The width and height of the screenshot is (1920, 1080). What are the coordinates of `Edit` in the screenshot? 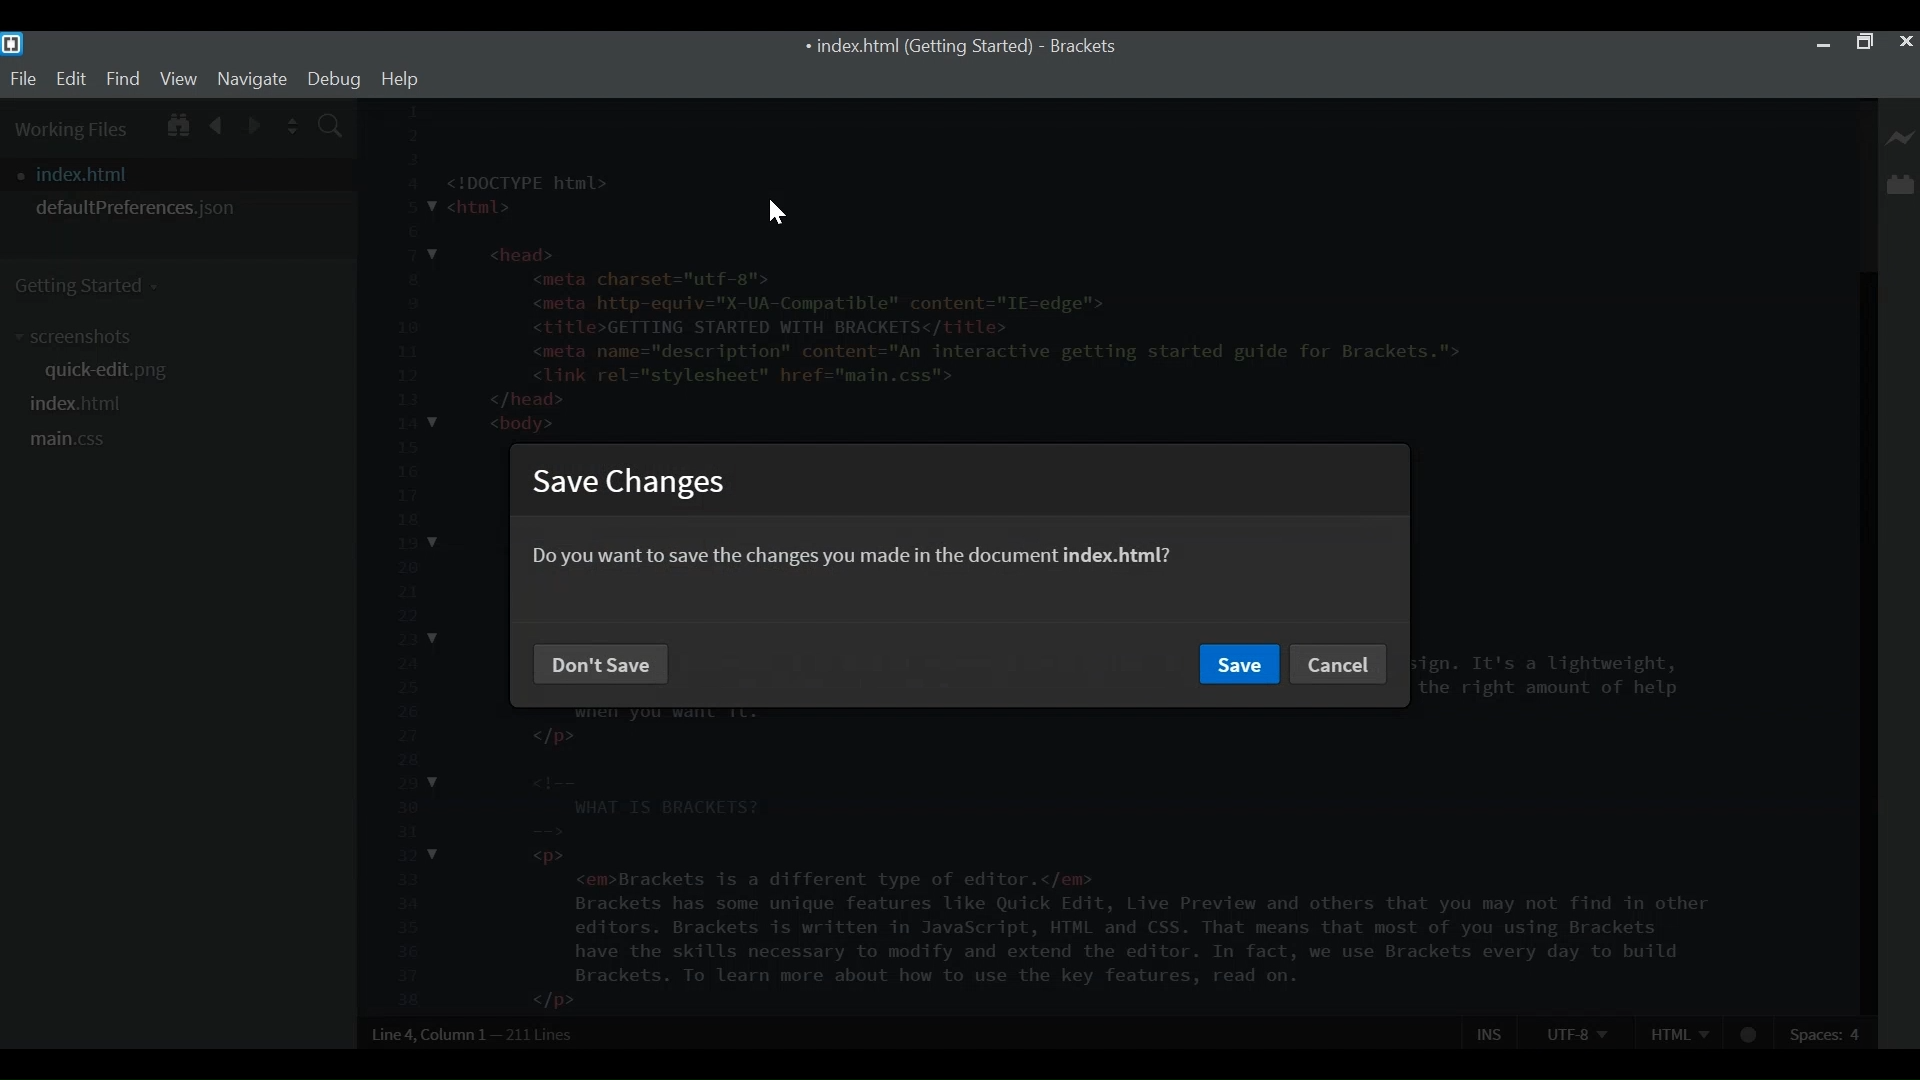 It's located at (70, 79).